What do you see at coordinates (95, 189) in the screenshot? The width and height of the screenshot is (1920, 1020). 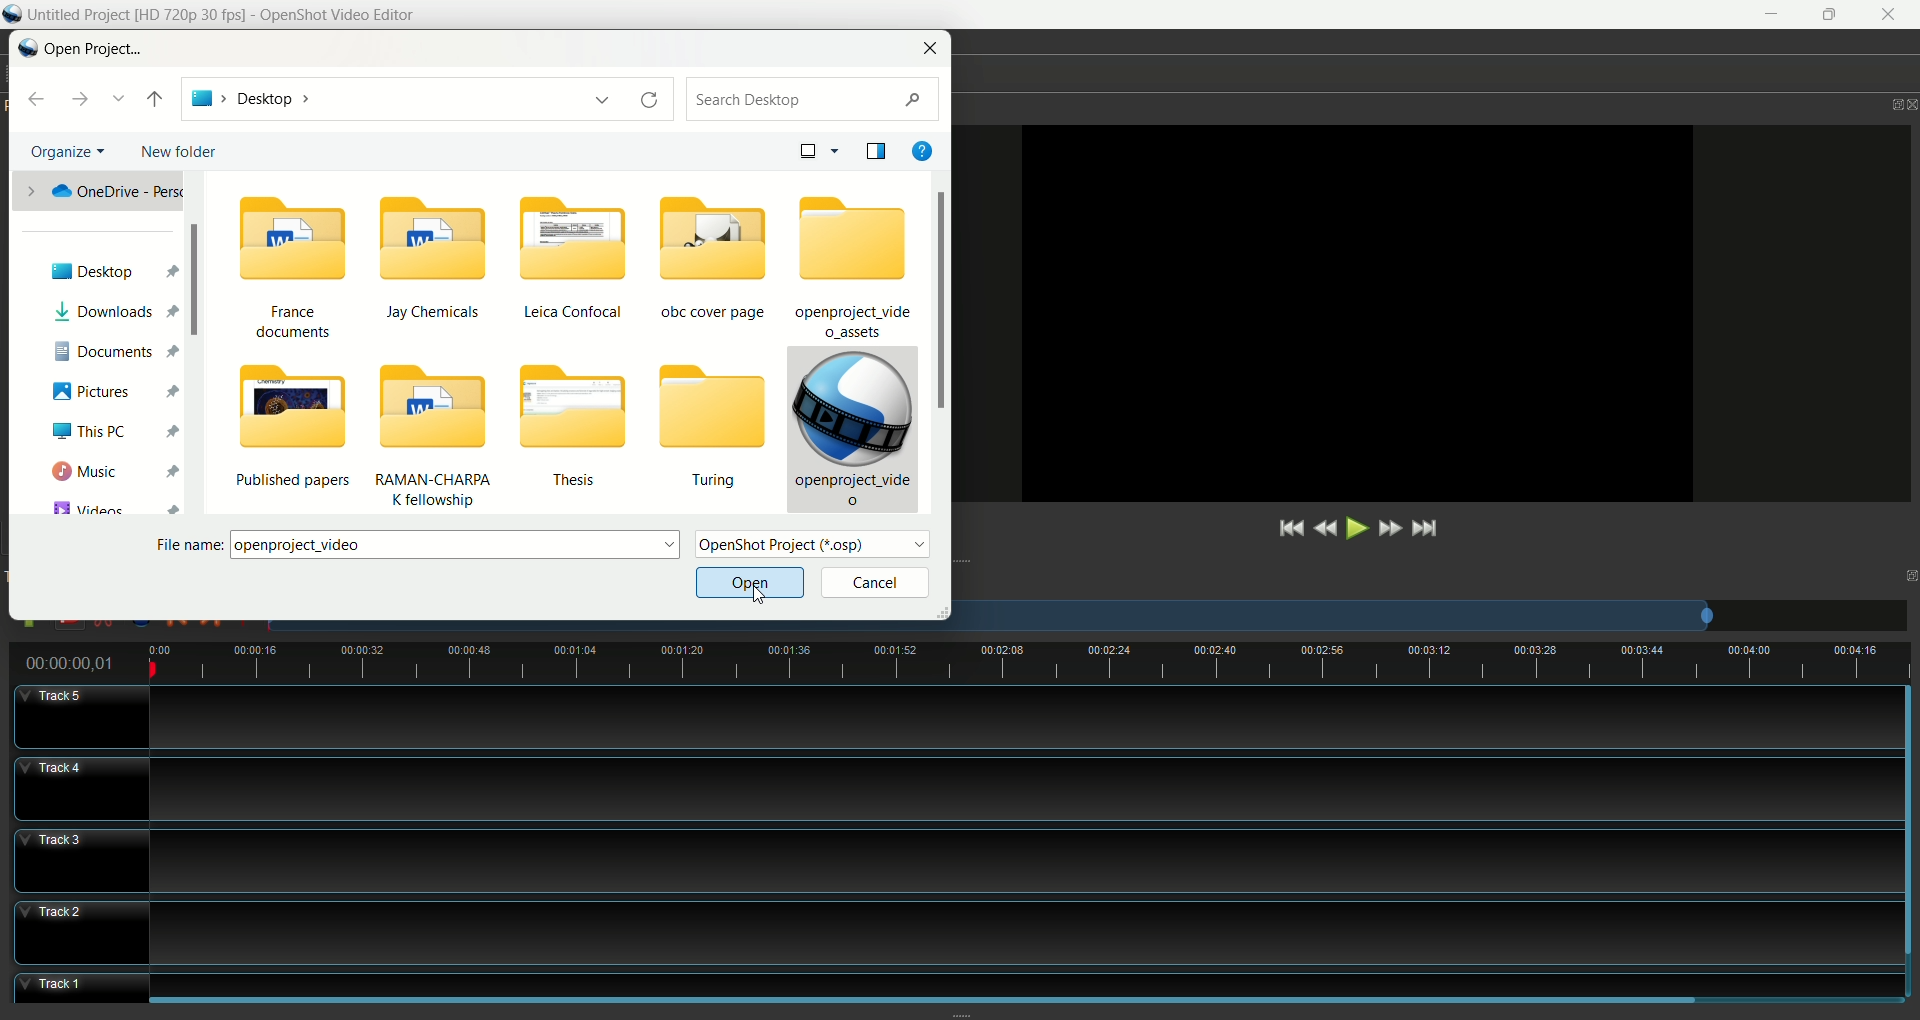 I see `OneDrive` at bounding box center [95, 189].